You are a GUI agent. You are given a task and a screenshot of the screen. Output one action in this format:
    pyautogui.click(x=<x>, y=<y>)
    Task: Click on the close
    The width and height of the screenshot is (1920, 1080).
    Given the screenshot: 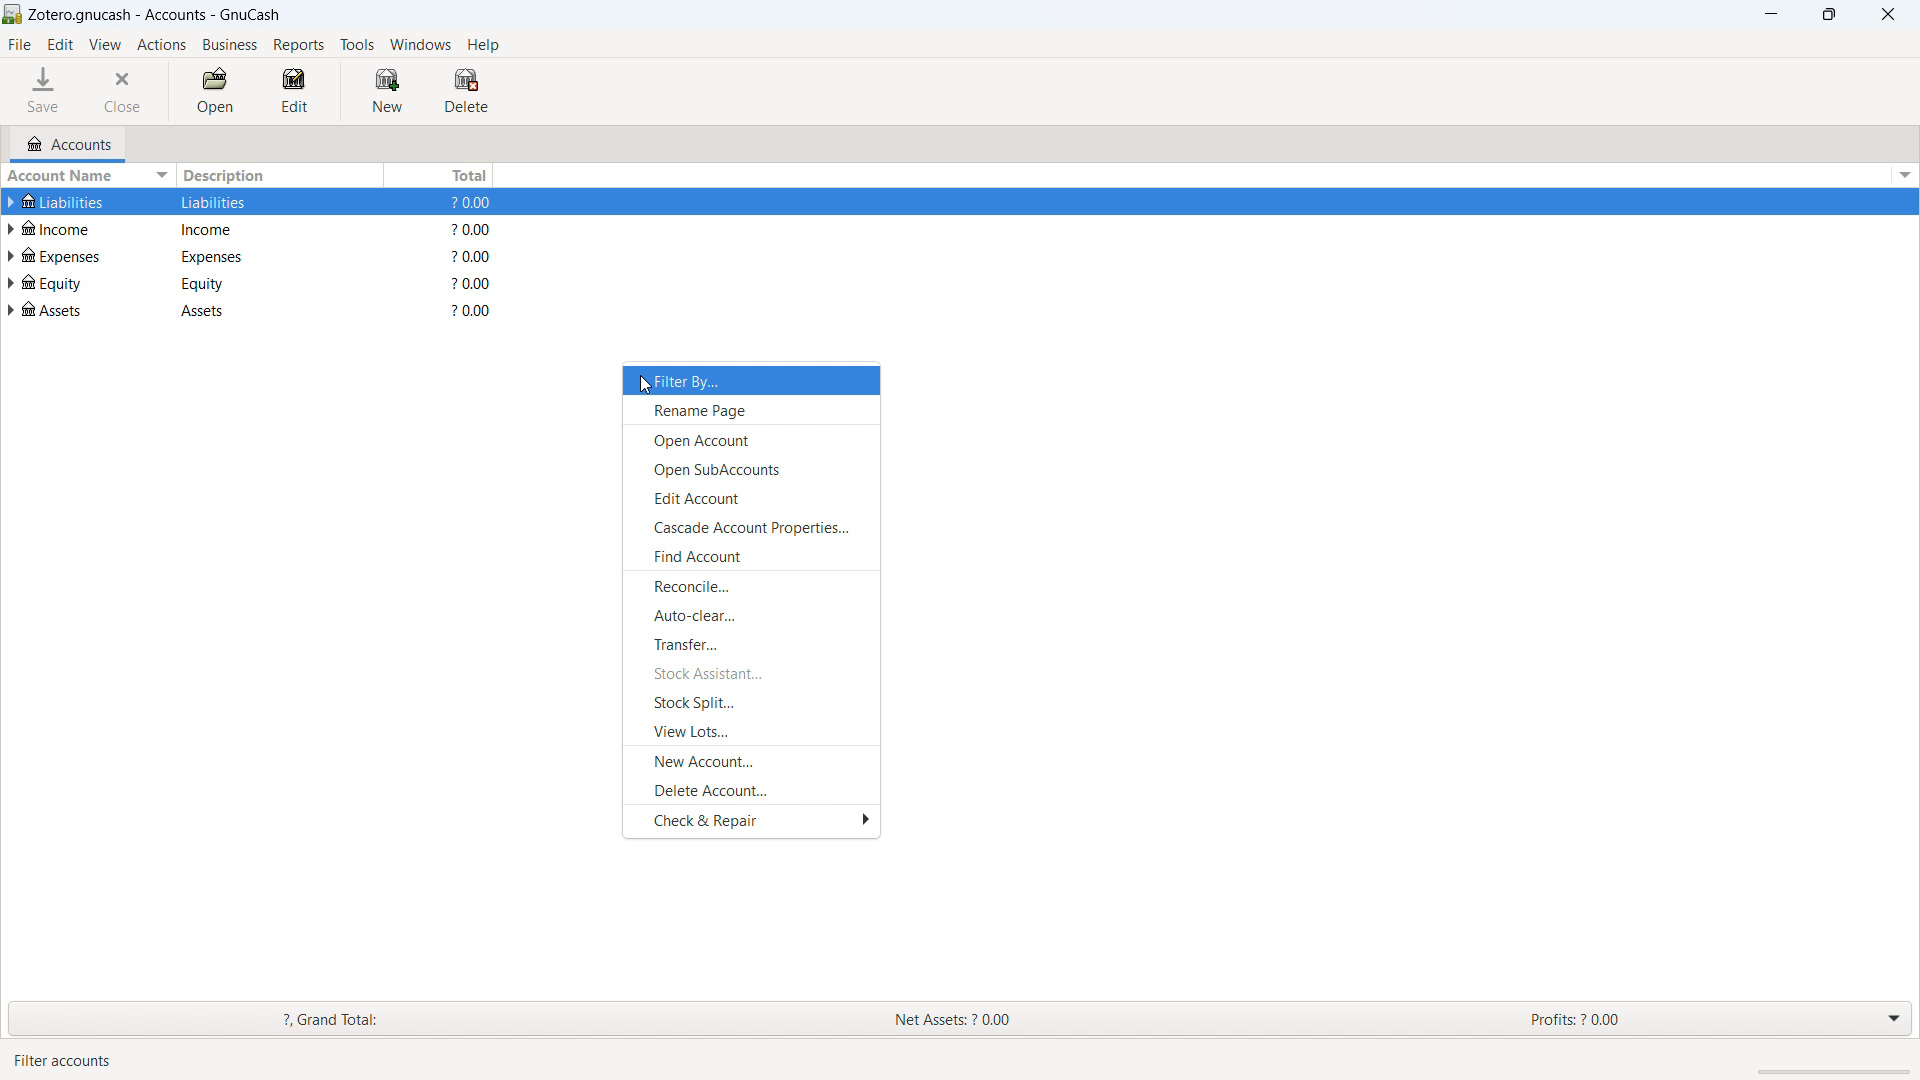 What is the action you would take?
    pyautogui.click(x=1889, y=14)
    